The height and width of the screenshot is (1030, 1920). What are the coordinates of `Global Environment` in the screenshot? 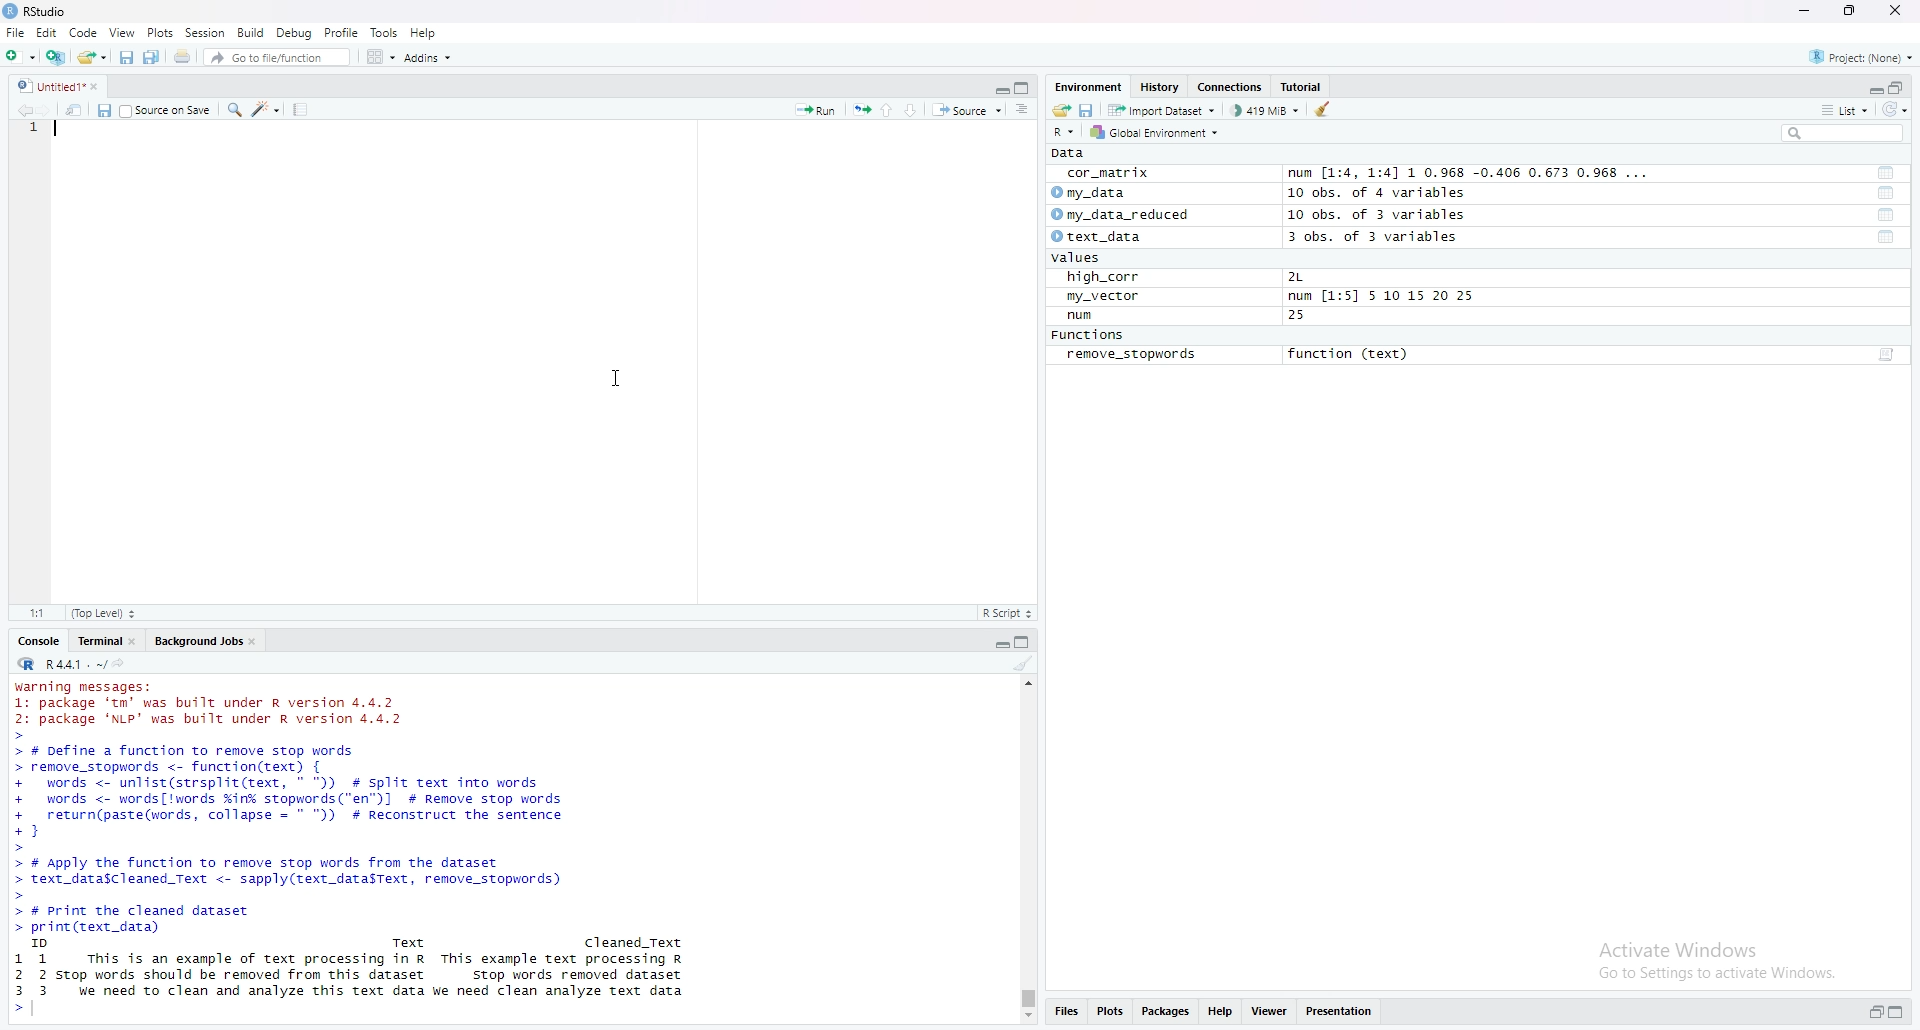 It's located at (1159, 132).